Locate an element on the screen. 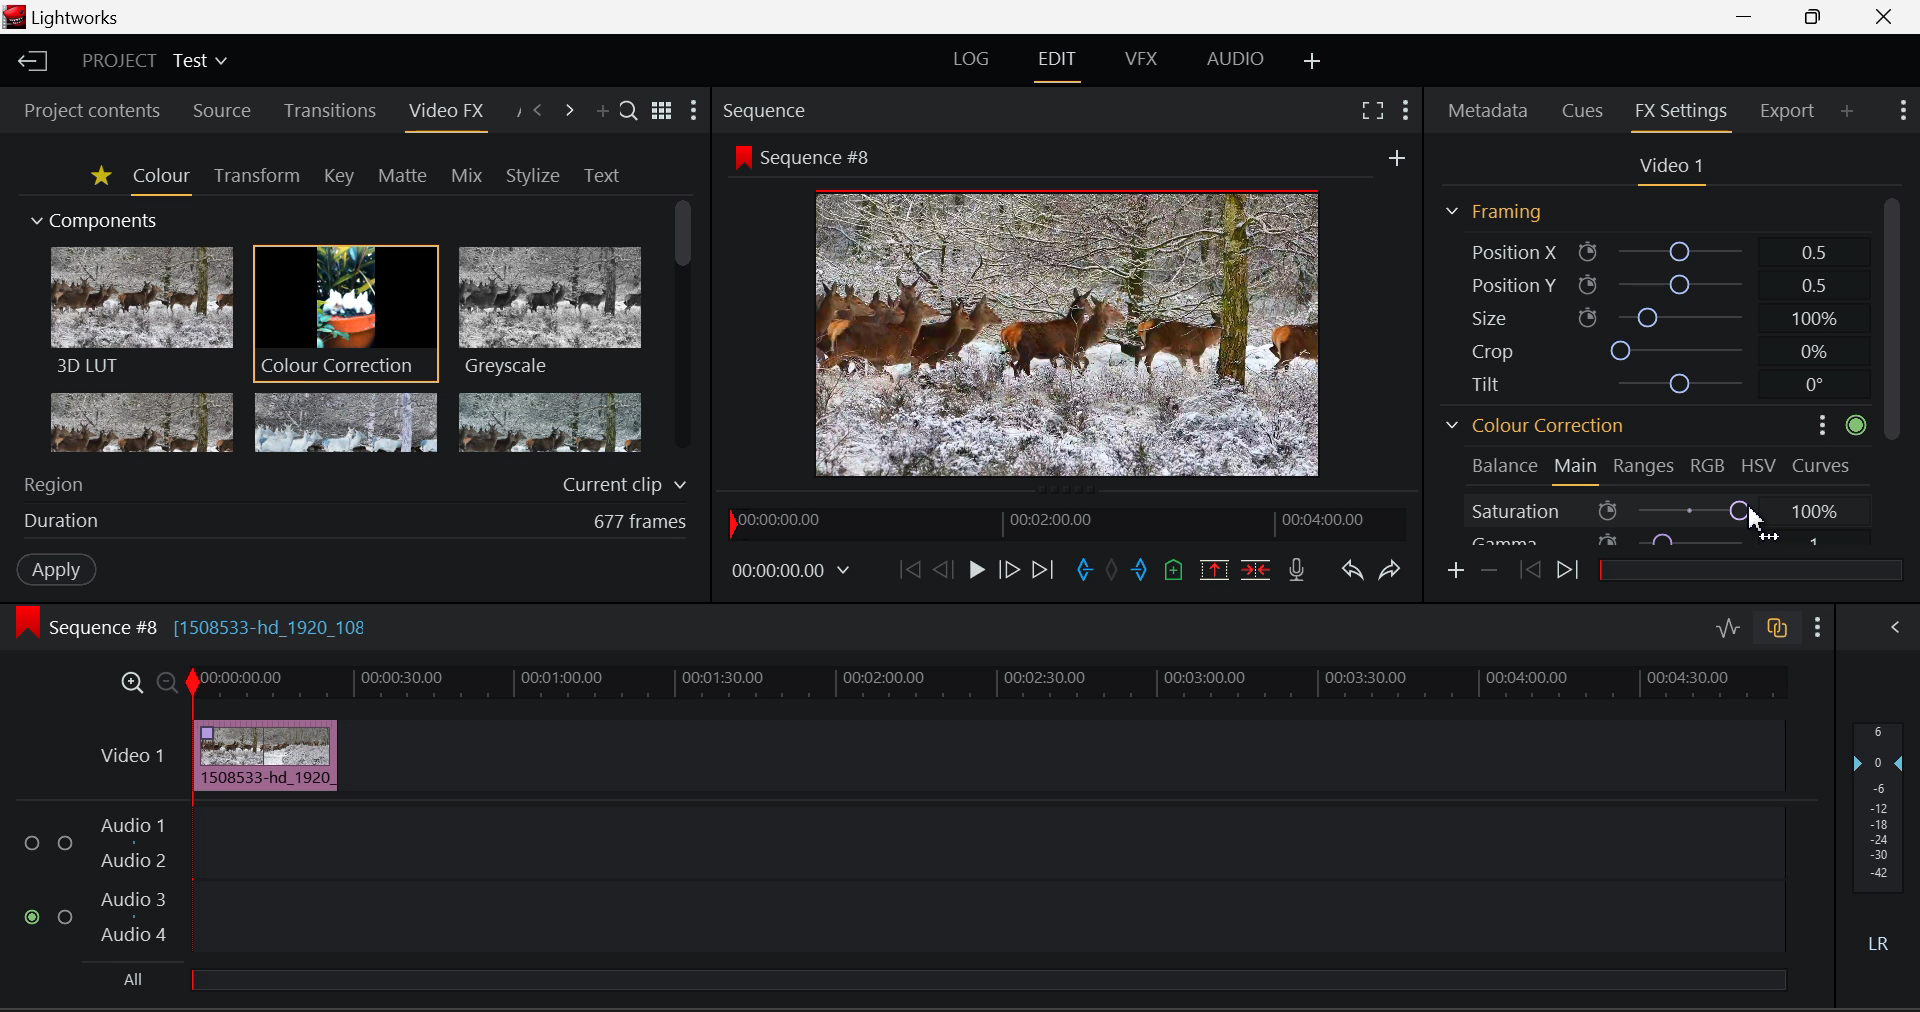 This screenshot has height=1012, width=1920. Video FX Open is located at coordinates (448, 115).